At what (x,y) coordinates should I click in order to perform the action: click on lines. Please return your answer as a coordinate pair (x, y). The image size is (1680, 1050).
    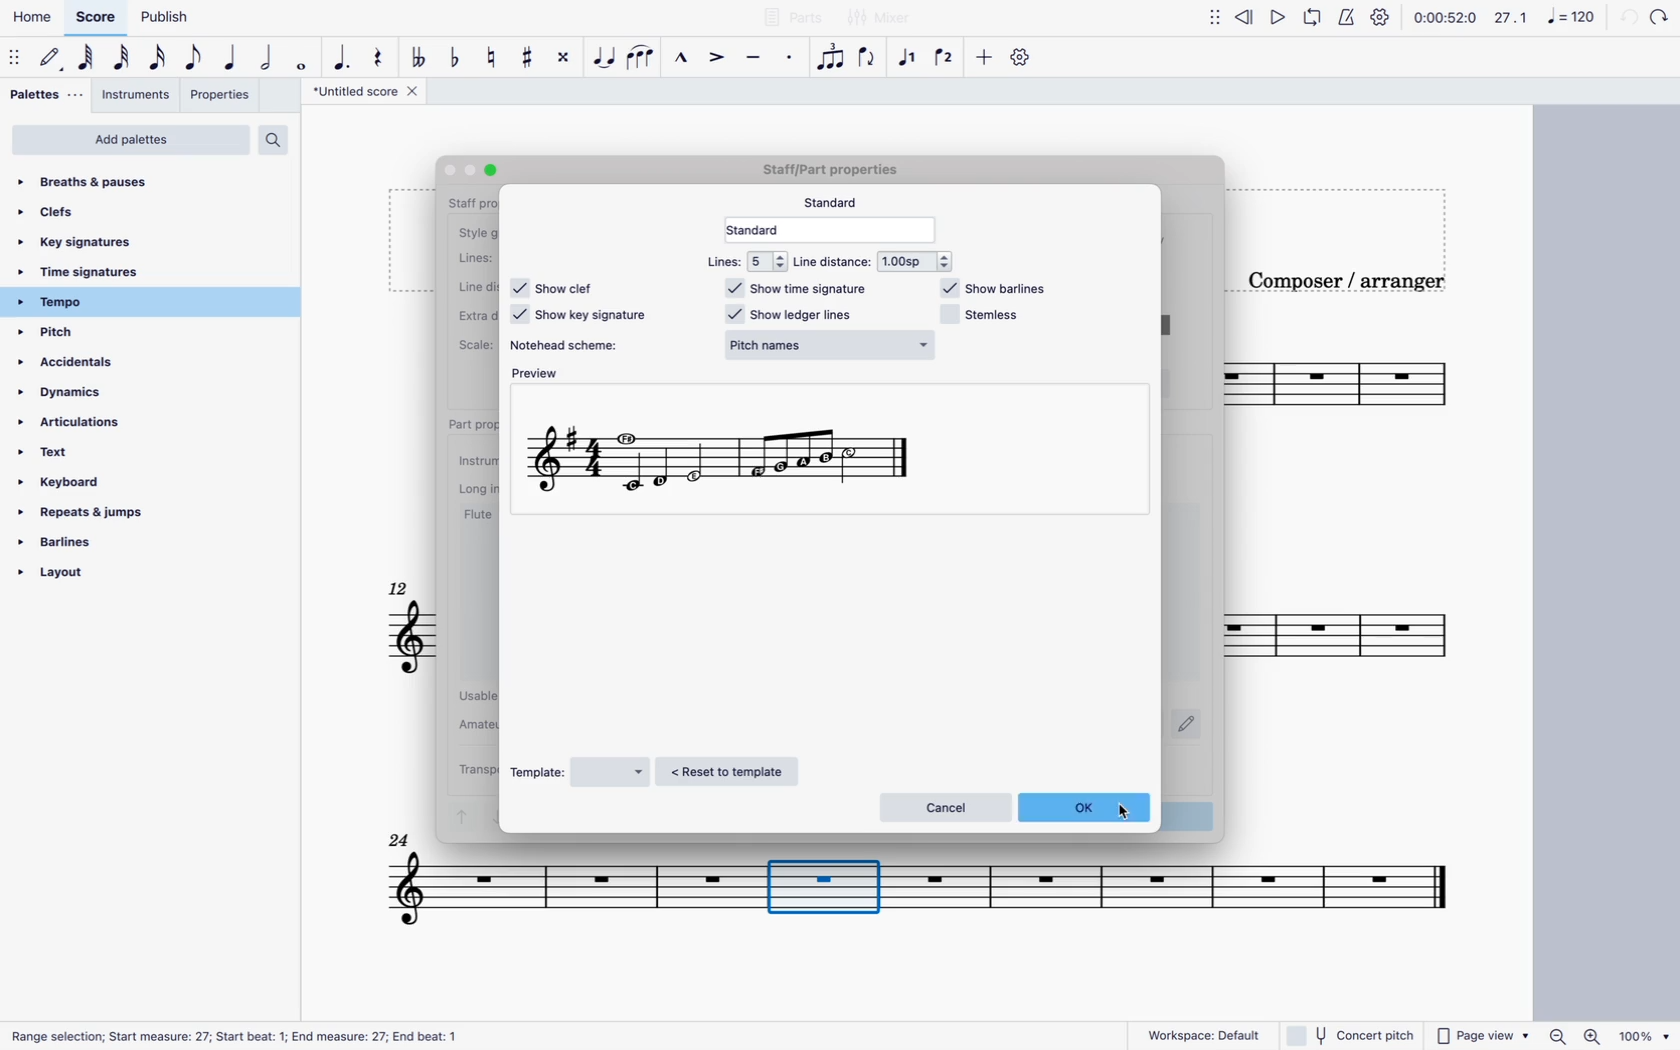
    Looking at the image, I should click on (742, 261).